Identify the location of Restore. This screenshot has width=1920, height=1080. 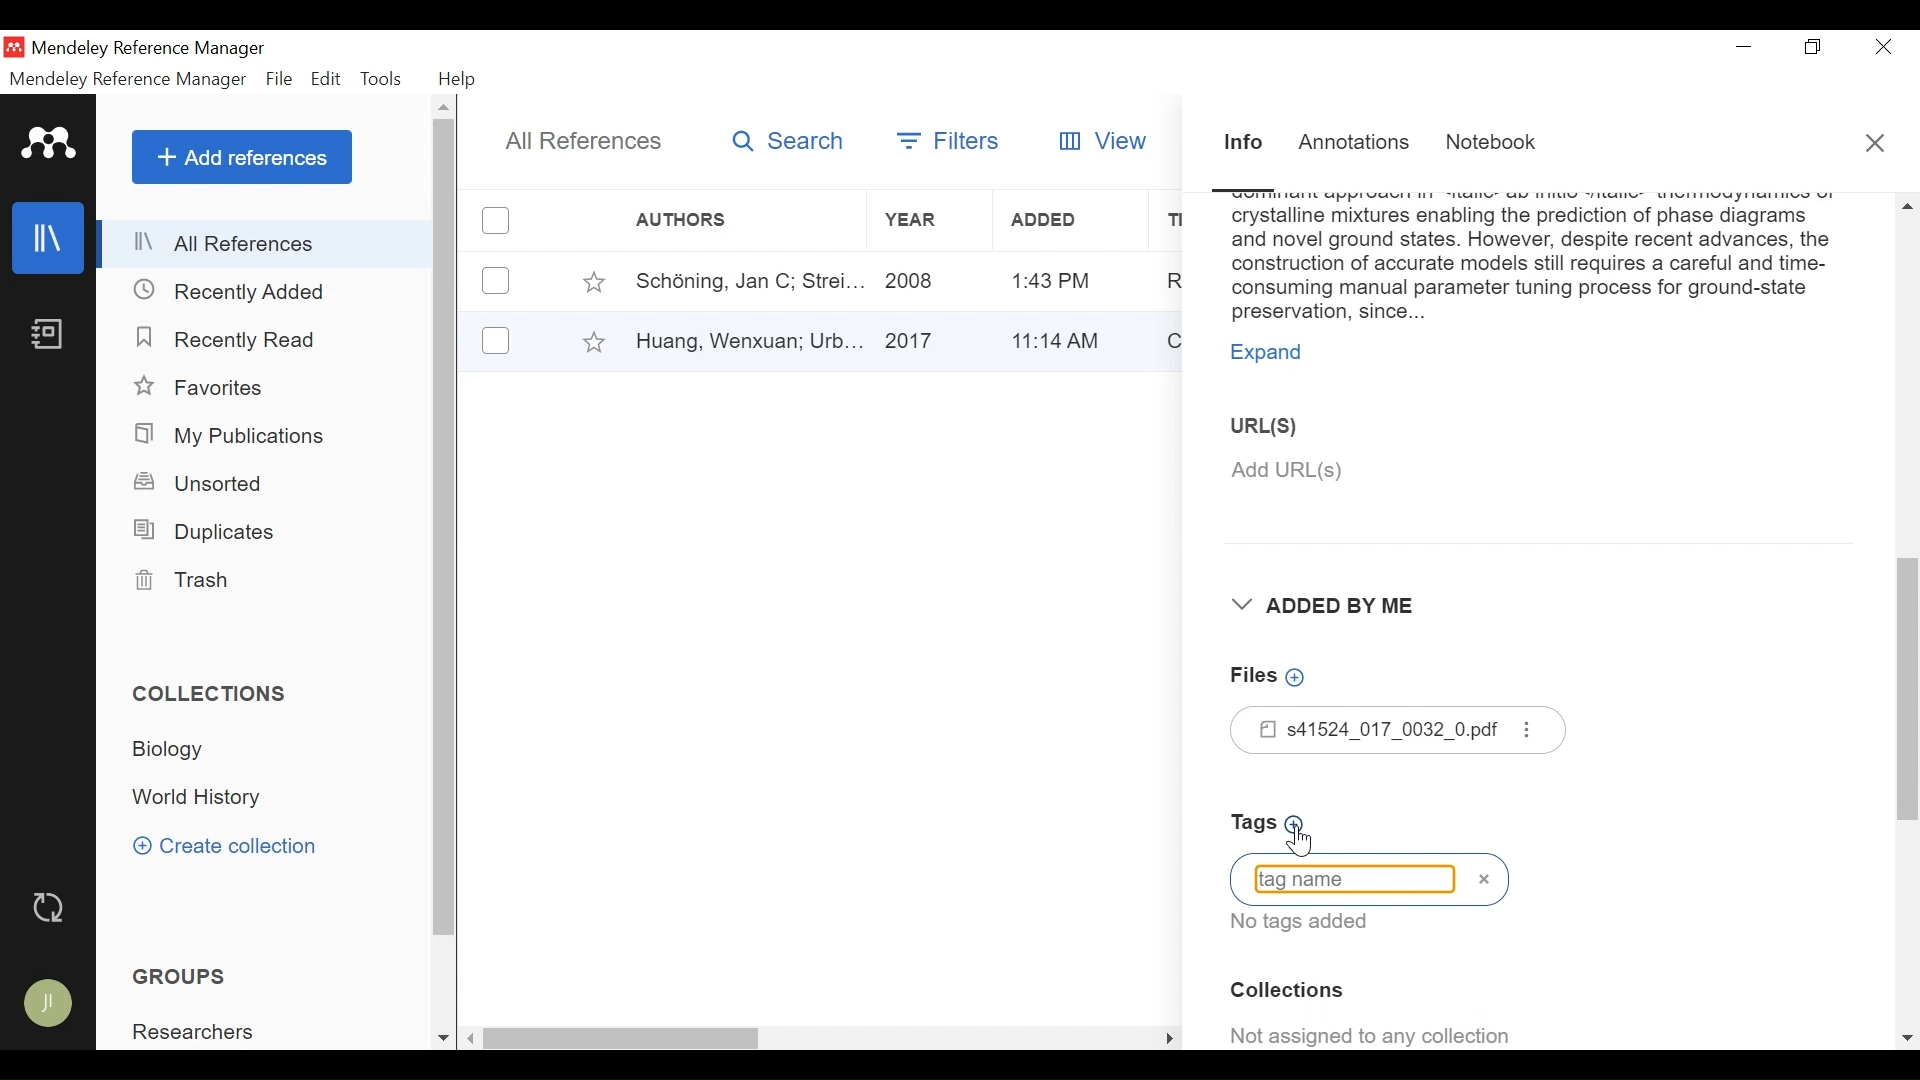
(1816, 47).